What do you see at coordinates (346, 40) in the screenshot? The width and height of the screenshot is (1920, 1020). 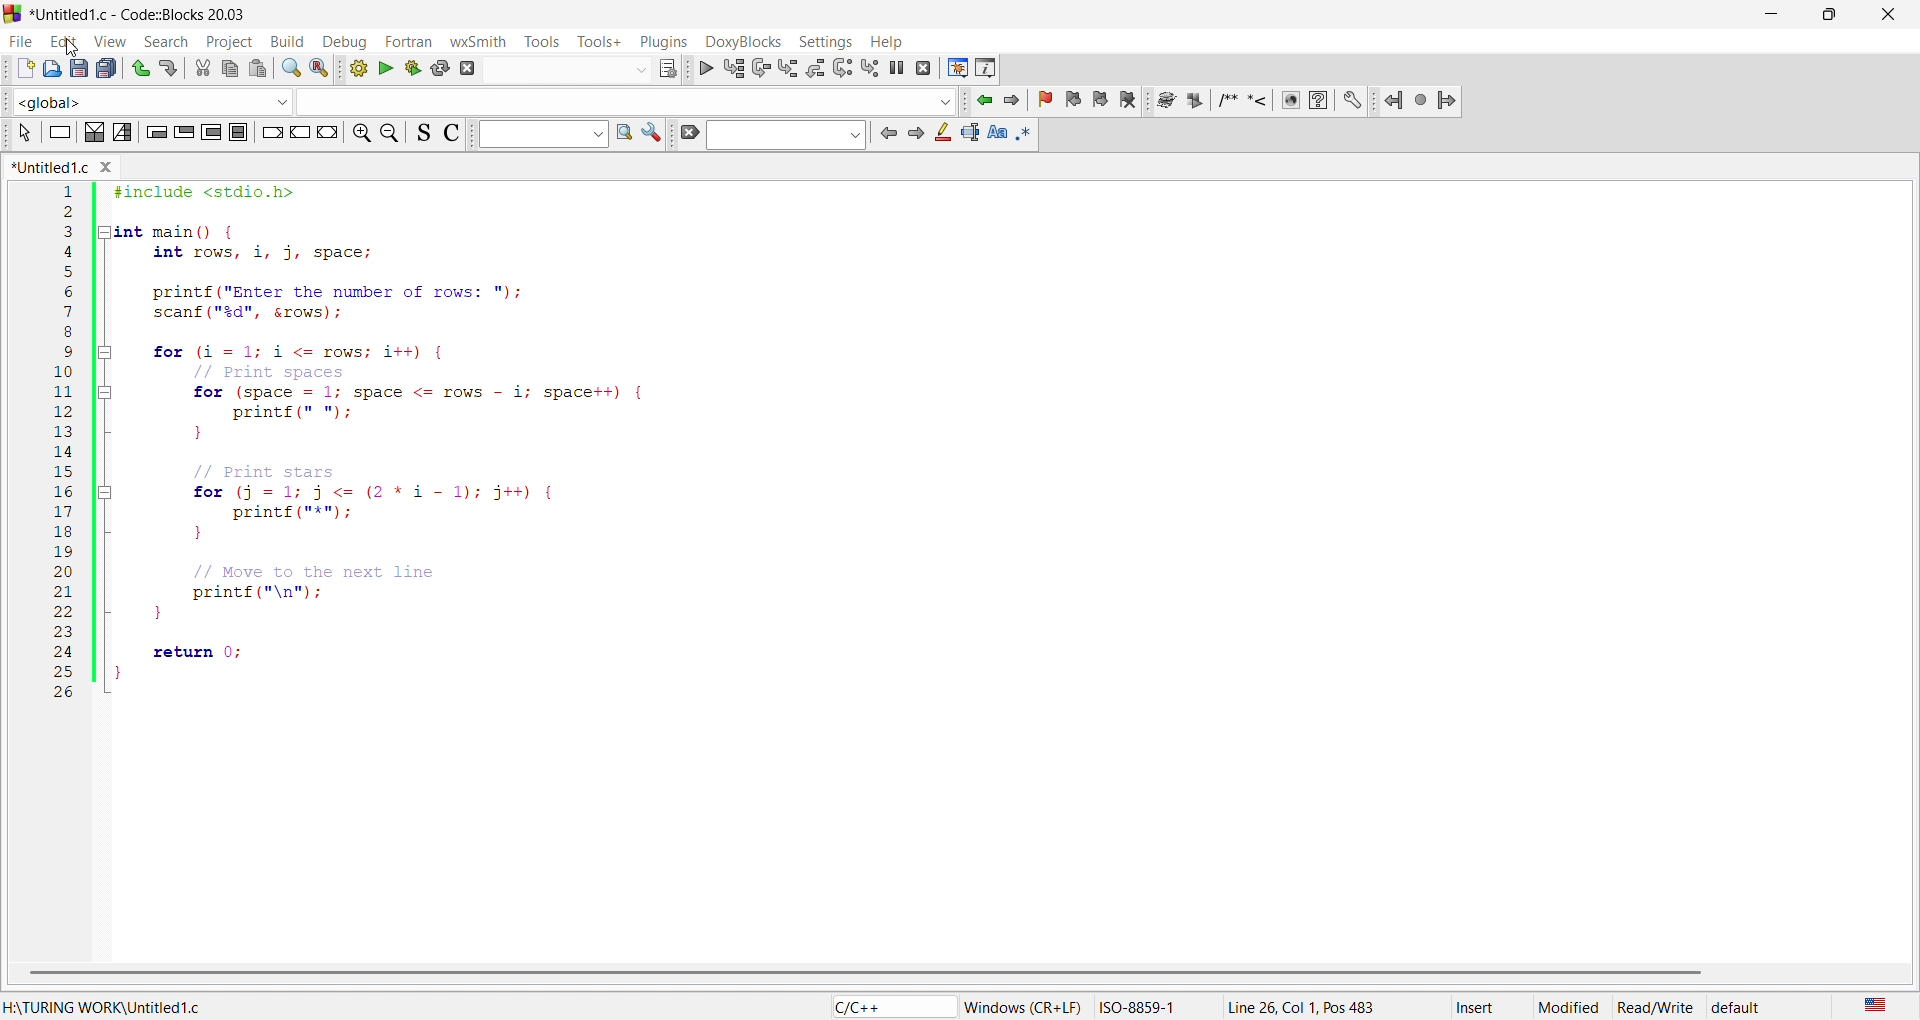 I see `debug` at bounding box center [346, 40].